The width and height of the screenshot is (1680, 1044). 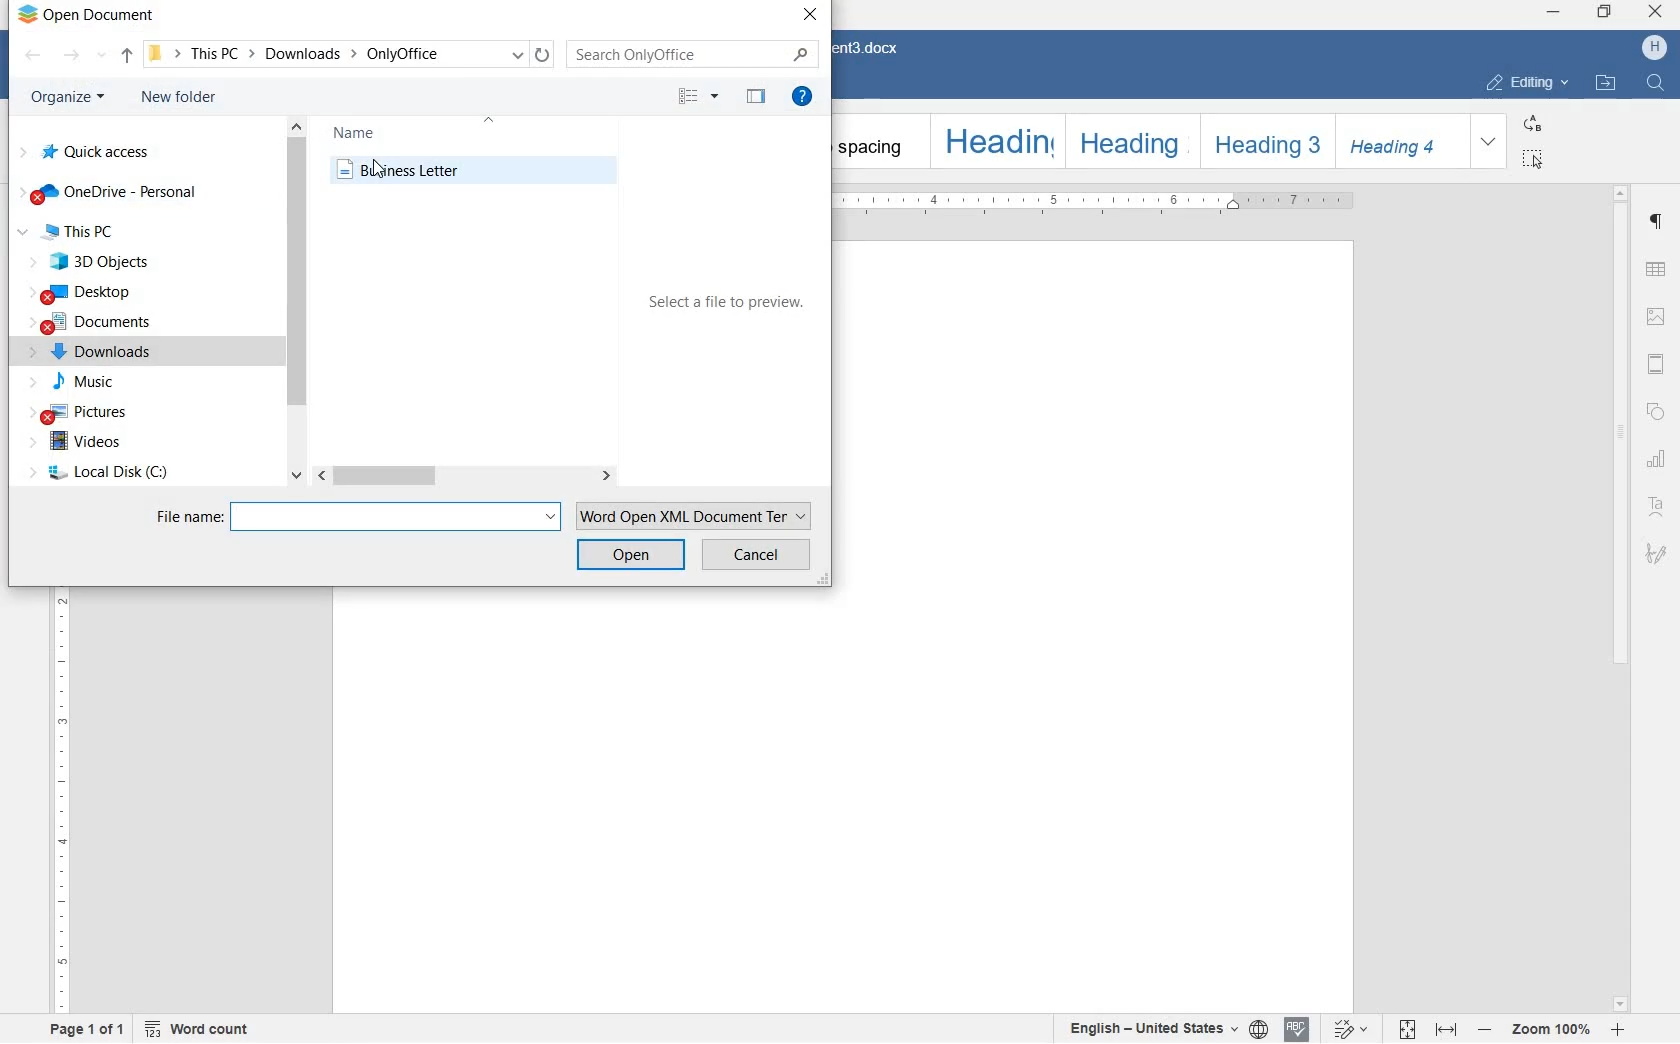 I want to click on headers & footers, so click(x=1657, y=363).